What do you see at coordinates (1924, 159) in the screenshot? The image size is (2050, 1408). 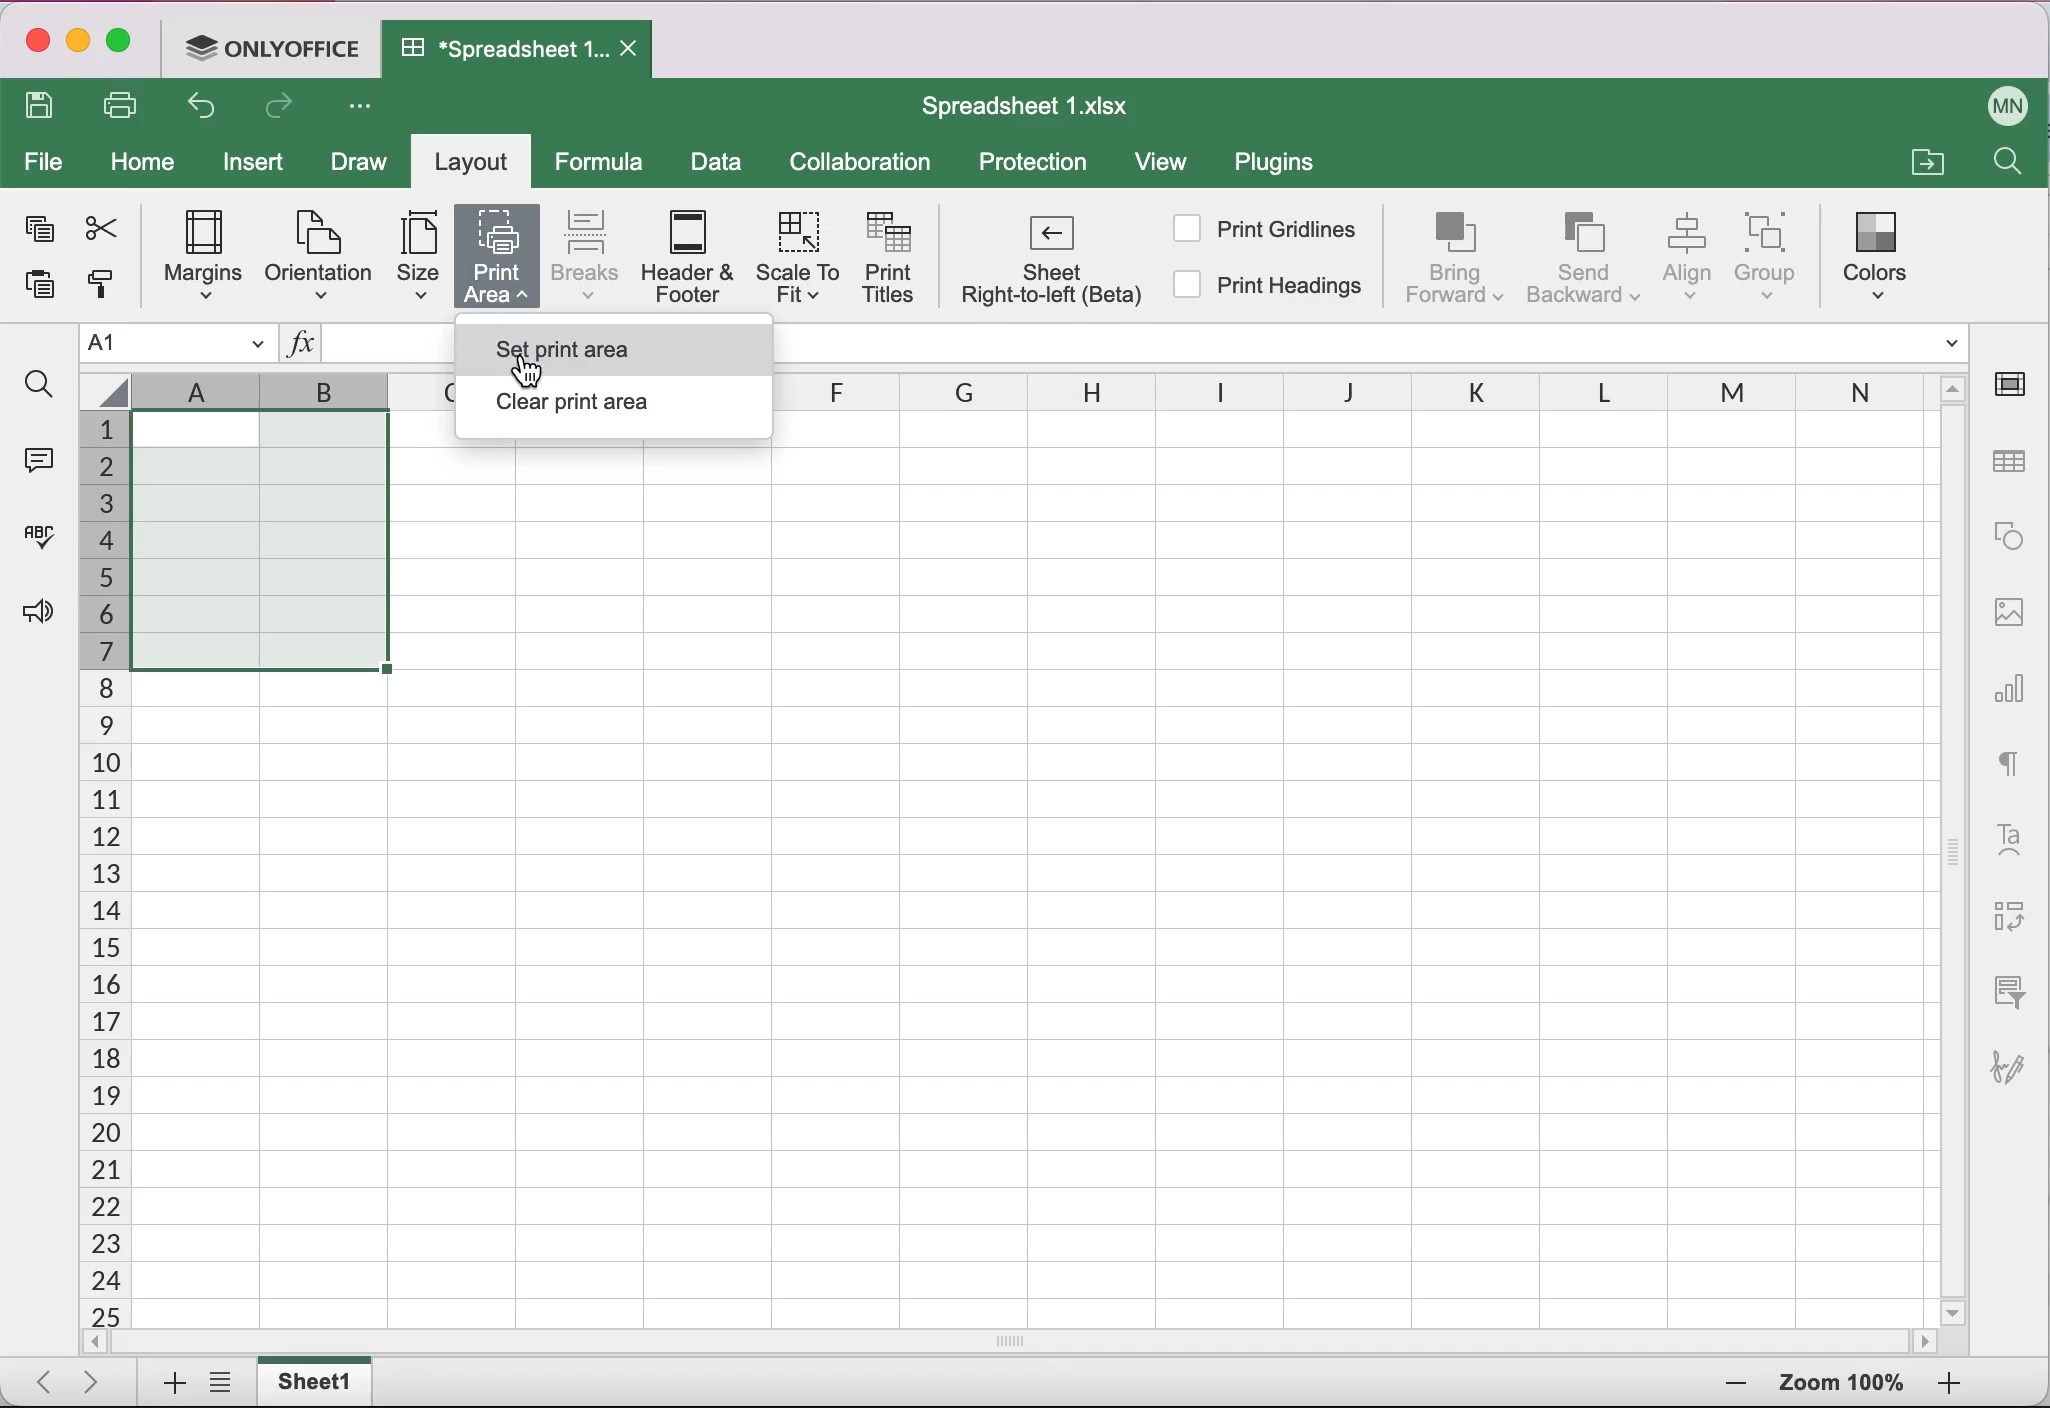 I see `open file location` at bounding box center [1924, 159].